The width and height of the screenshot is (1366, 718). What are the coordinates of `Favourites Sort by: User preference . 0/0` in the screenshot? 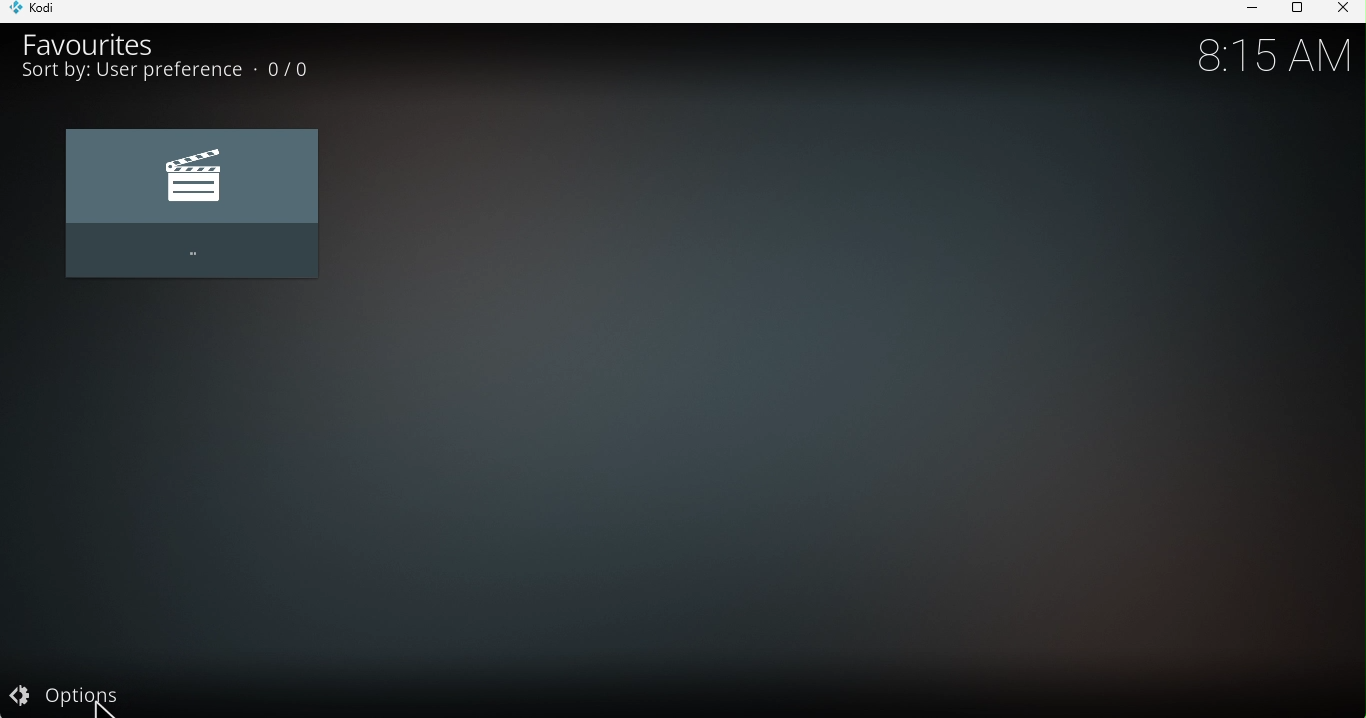 It's located at (181, 55).